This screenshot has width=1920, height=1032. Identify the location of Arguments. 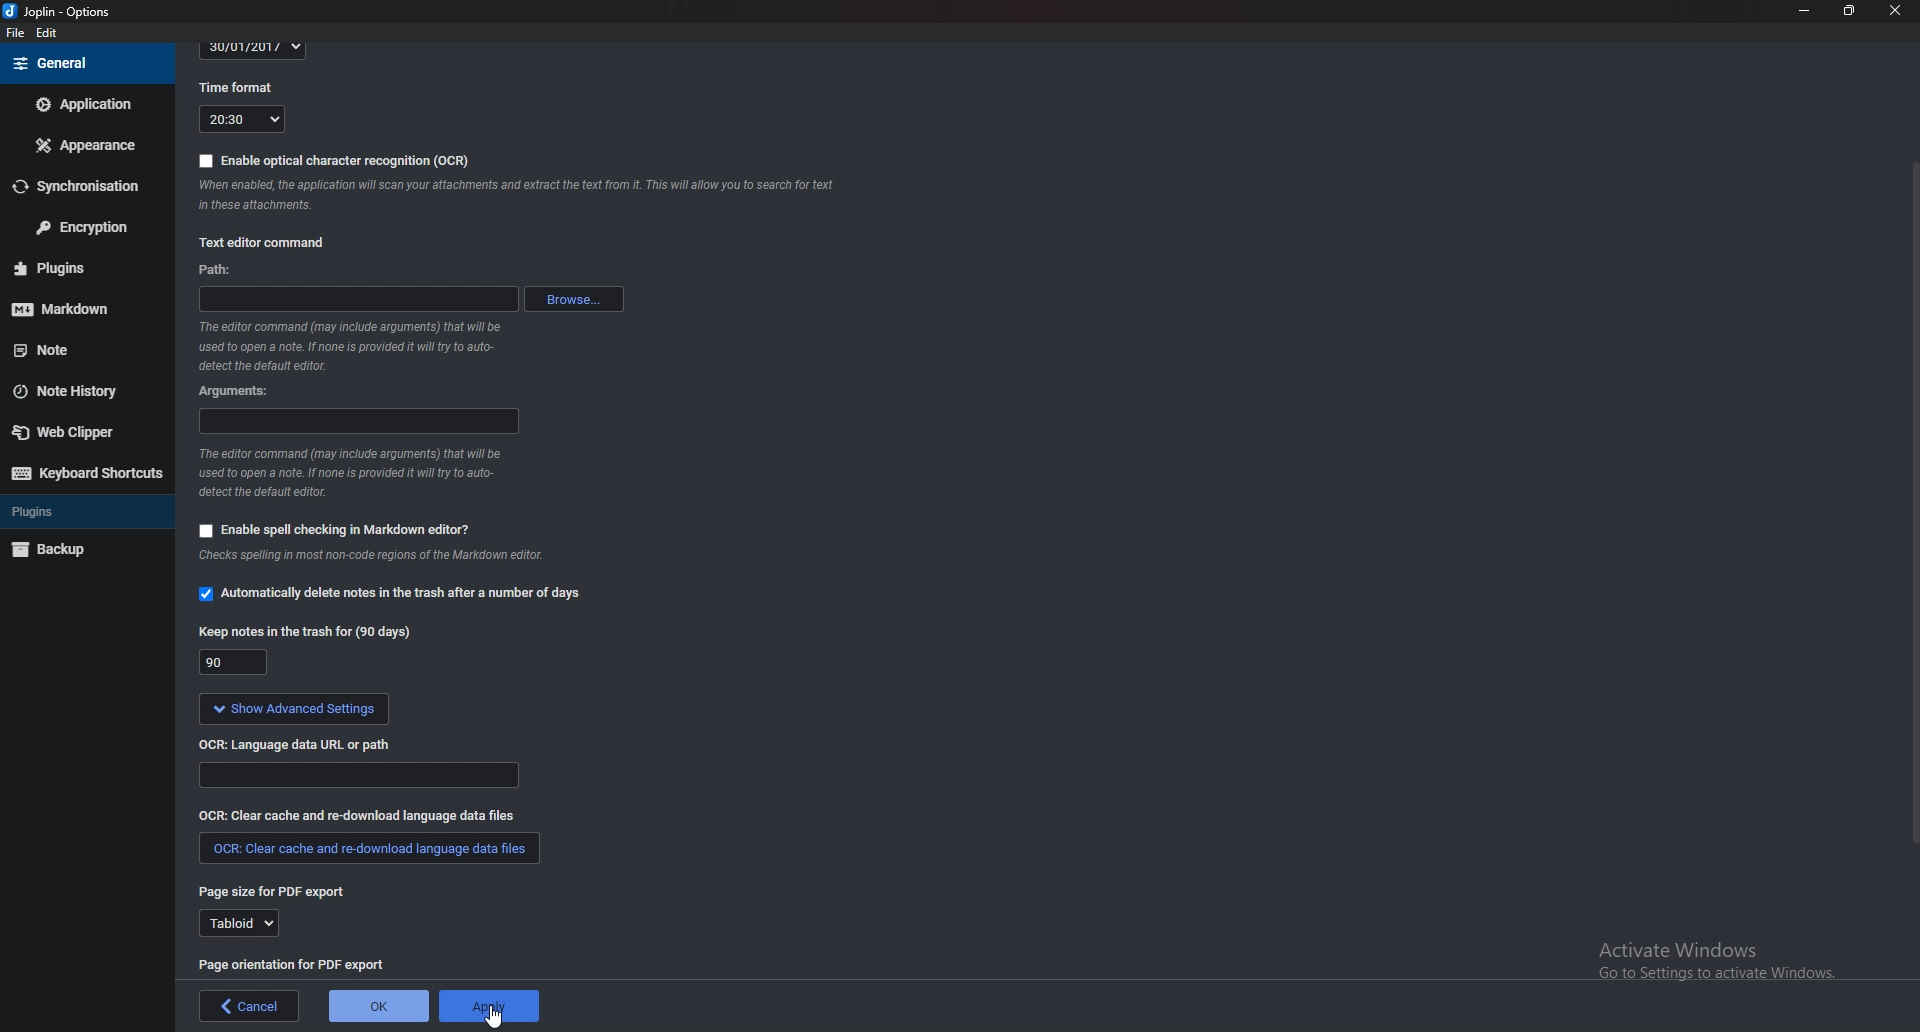
(356, 419).